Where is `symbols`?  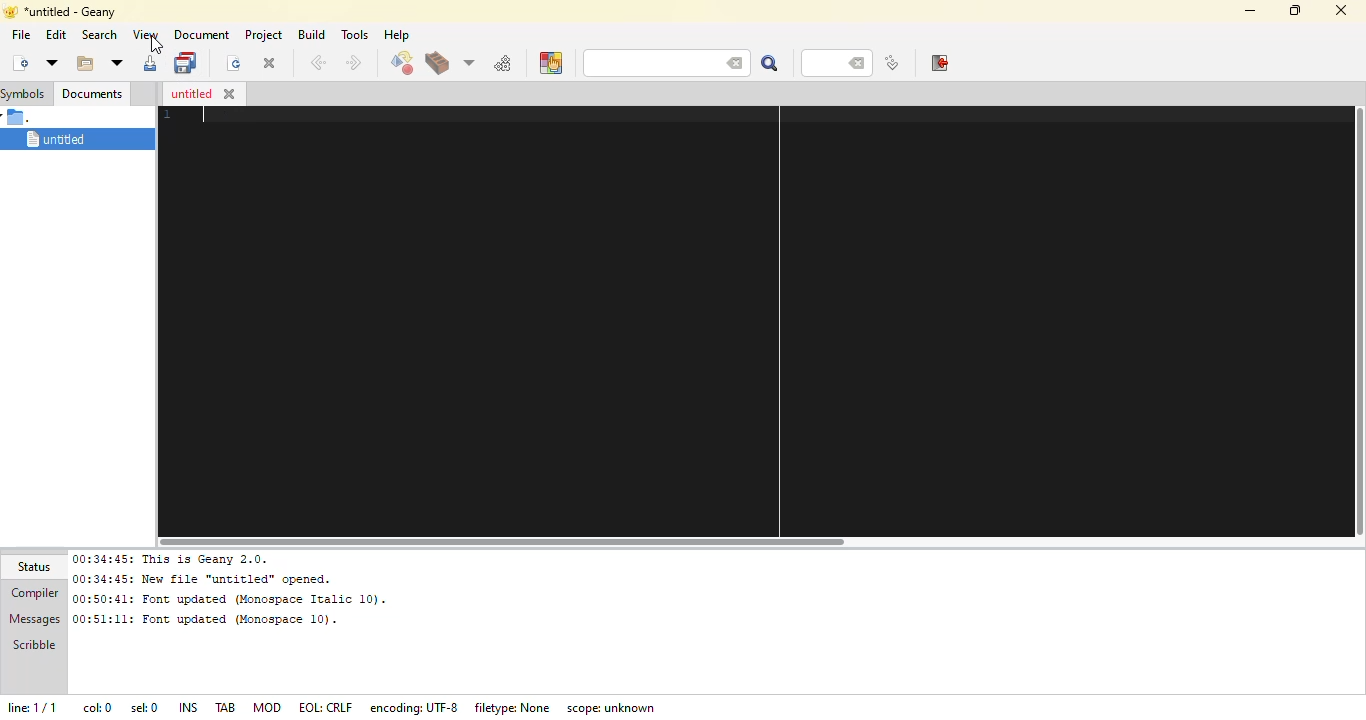 symbols is located at coordinates (25, 93).